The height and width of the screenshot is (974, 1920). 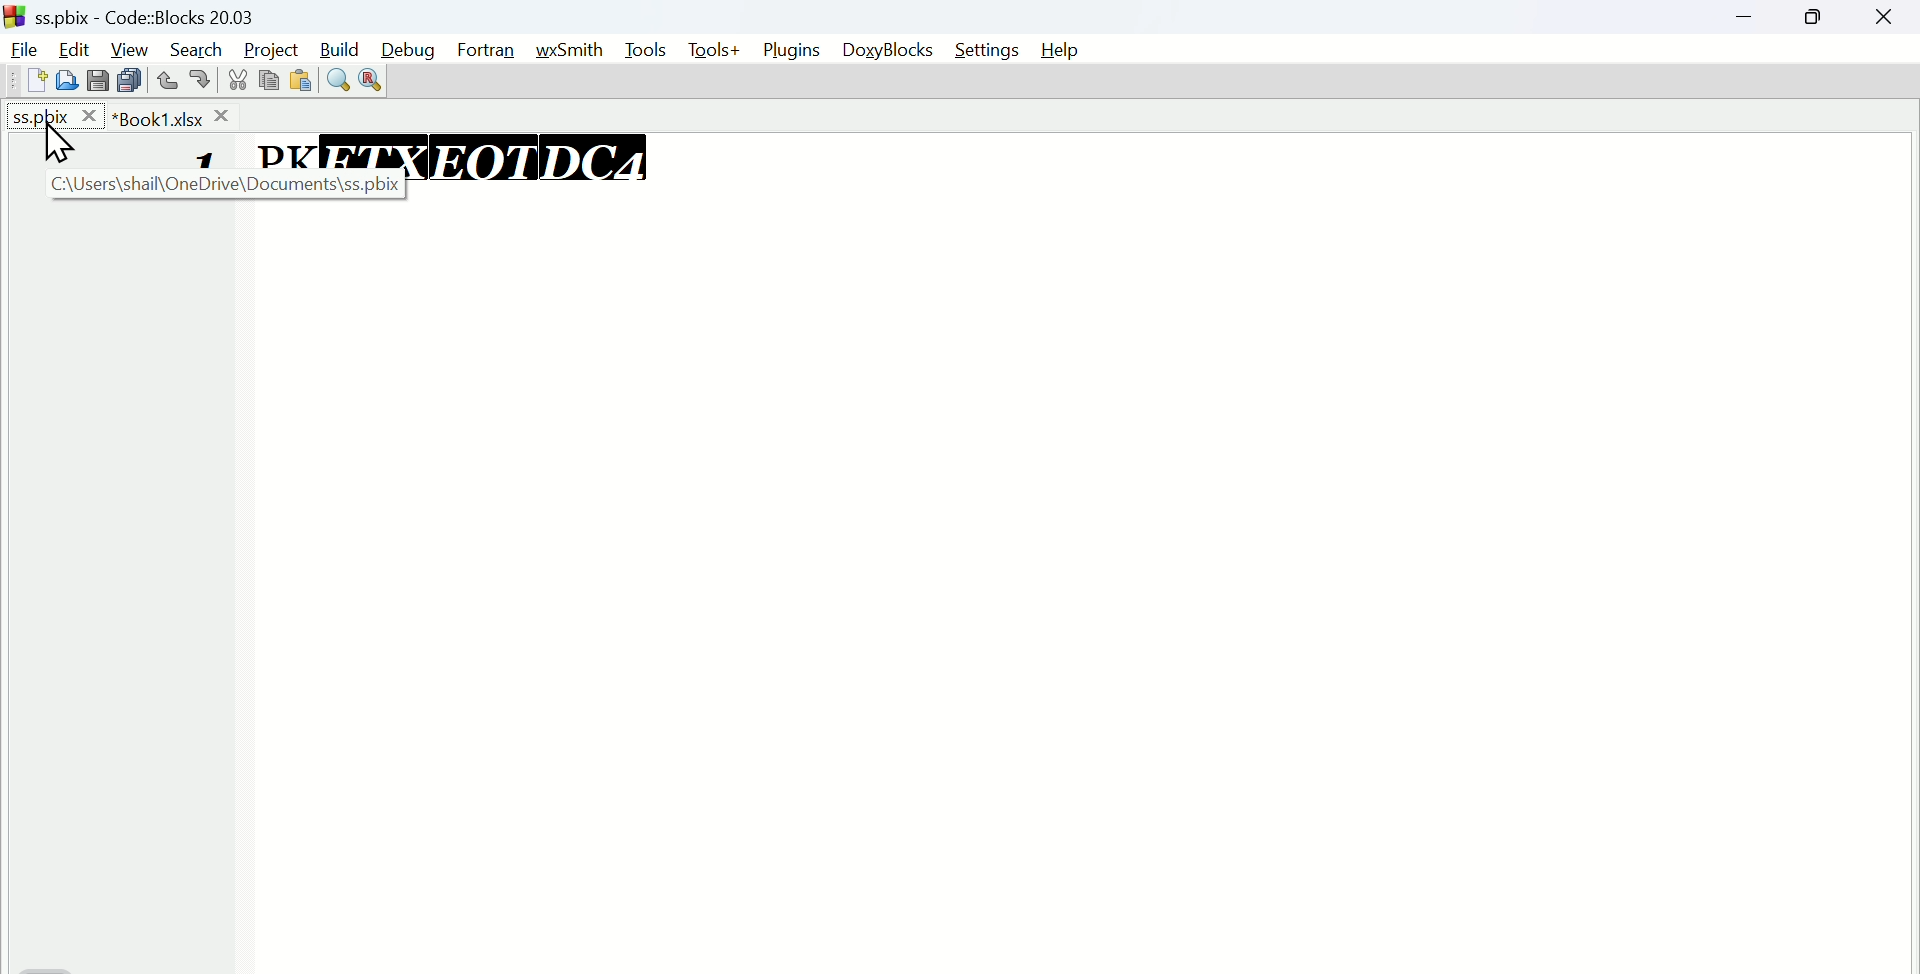 What do you see at coordinates (337, 77) in the screenshot?
I see `Find` at bounding box center [337, 77].